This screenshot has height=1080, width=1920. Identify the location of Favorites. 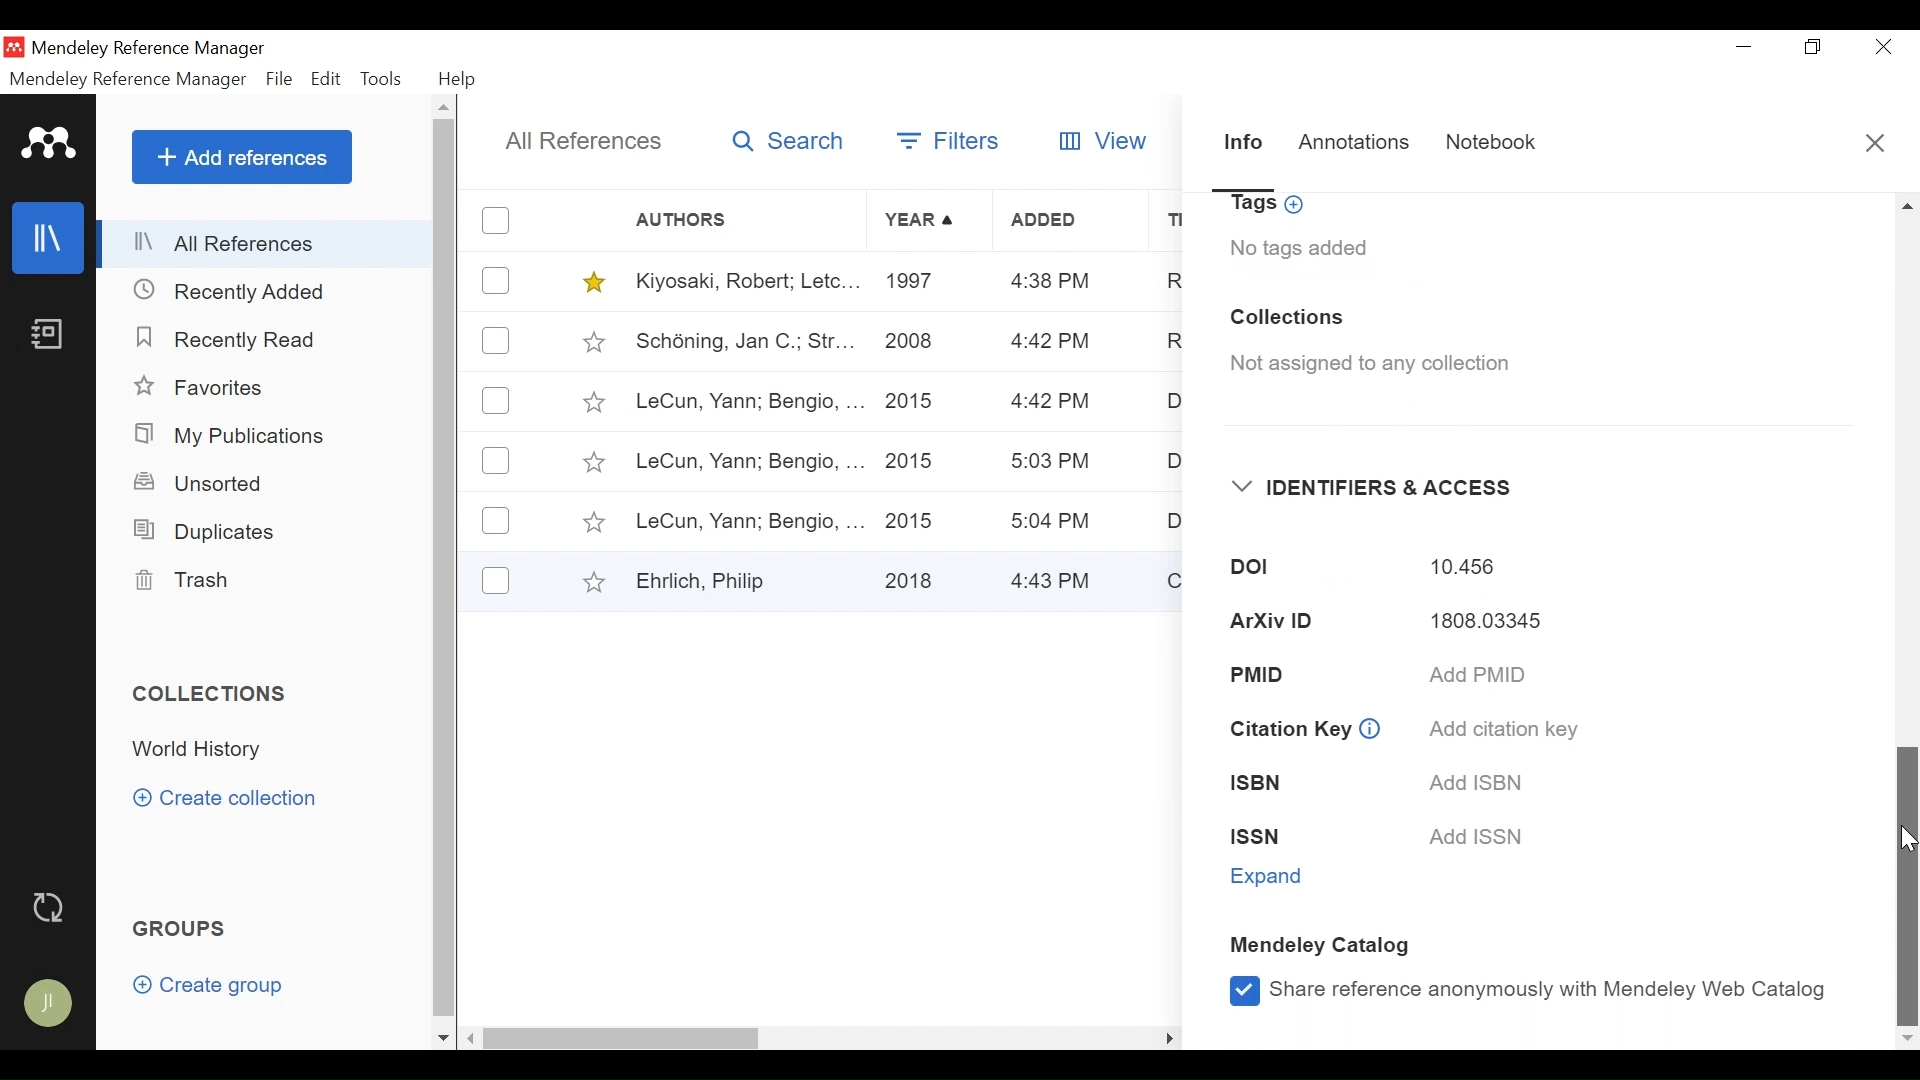
(202, 386).